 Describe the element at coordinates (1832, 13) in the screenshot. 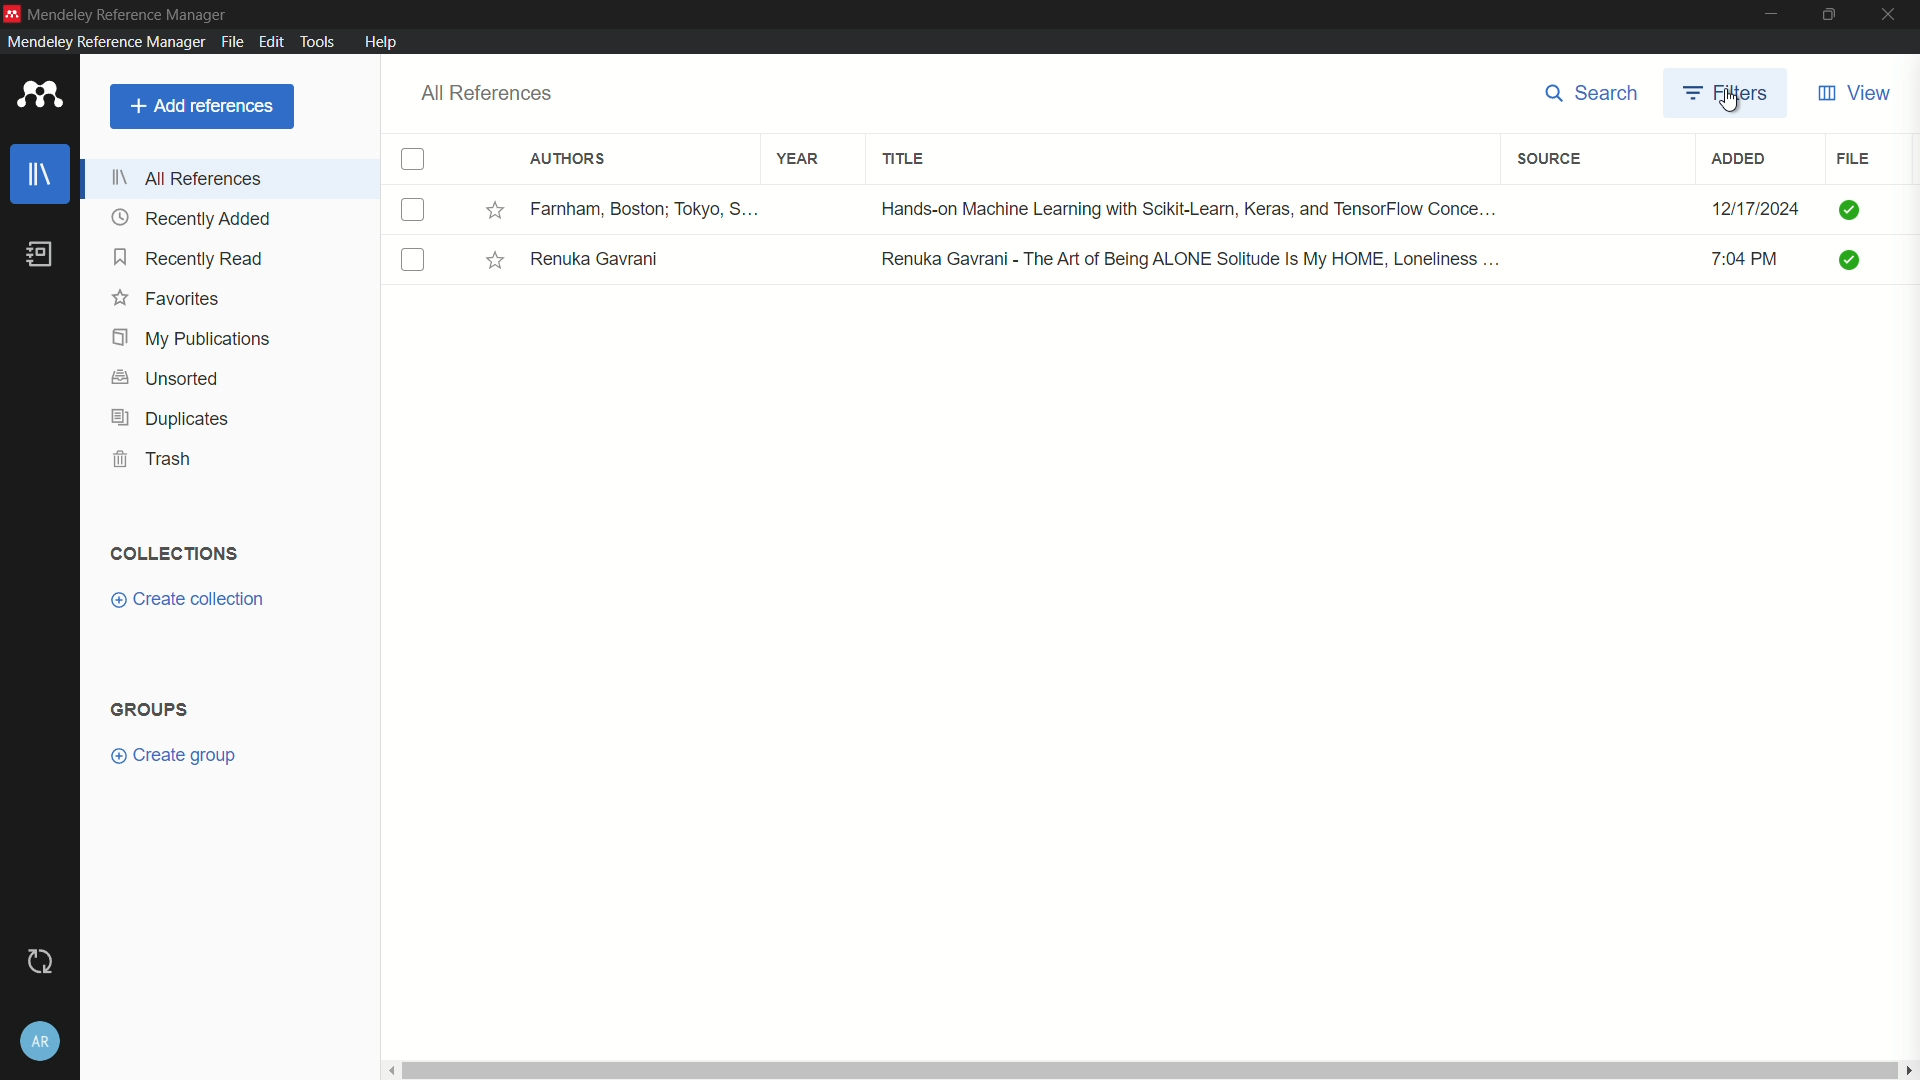

I see `maximize` at that location.